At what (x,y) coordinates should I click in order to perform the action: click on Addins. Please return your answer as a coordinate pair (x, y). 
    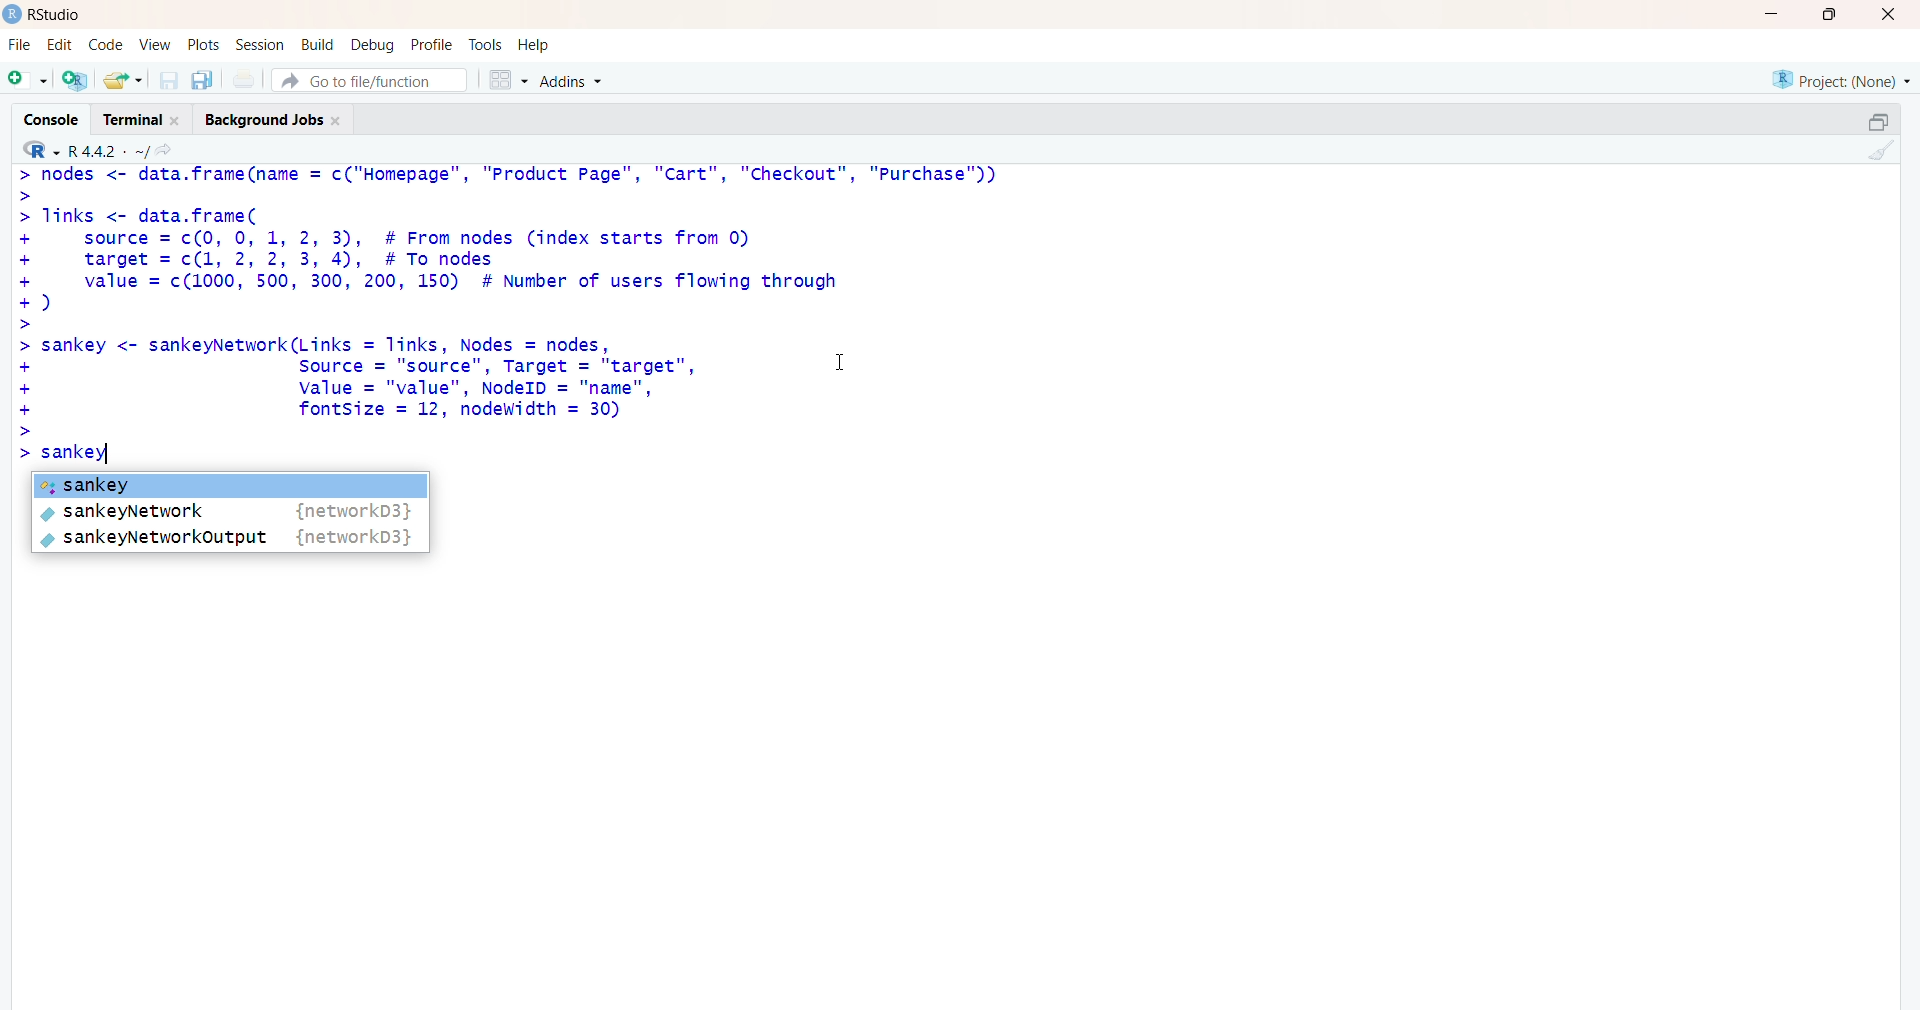
    Looking at the image, I should click on (570, 82).